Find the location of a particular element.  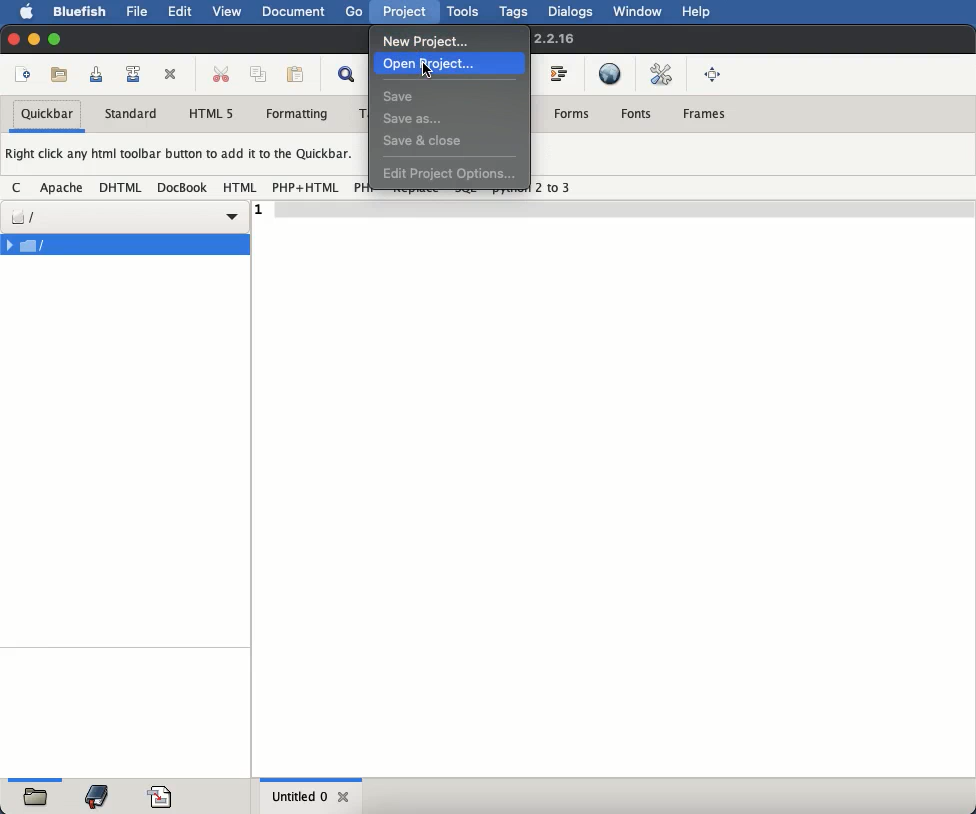

Right click any html toolbar button to add it to the Quickbar is located at coordinates (180, 152).